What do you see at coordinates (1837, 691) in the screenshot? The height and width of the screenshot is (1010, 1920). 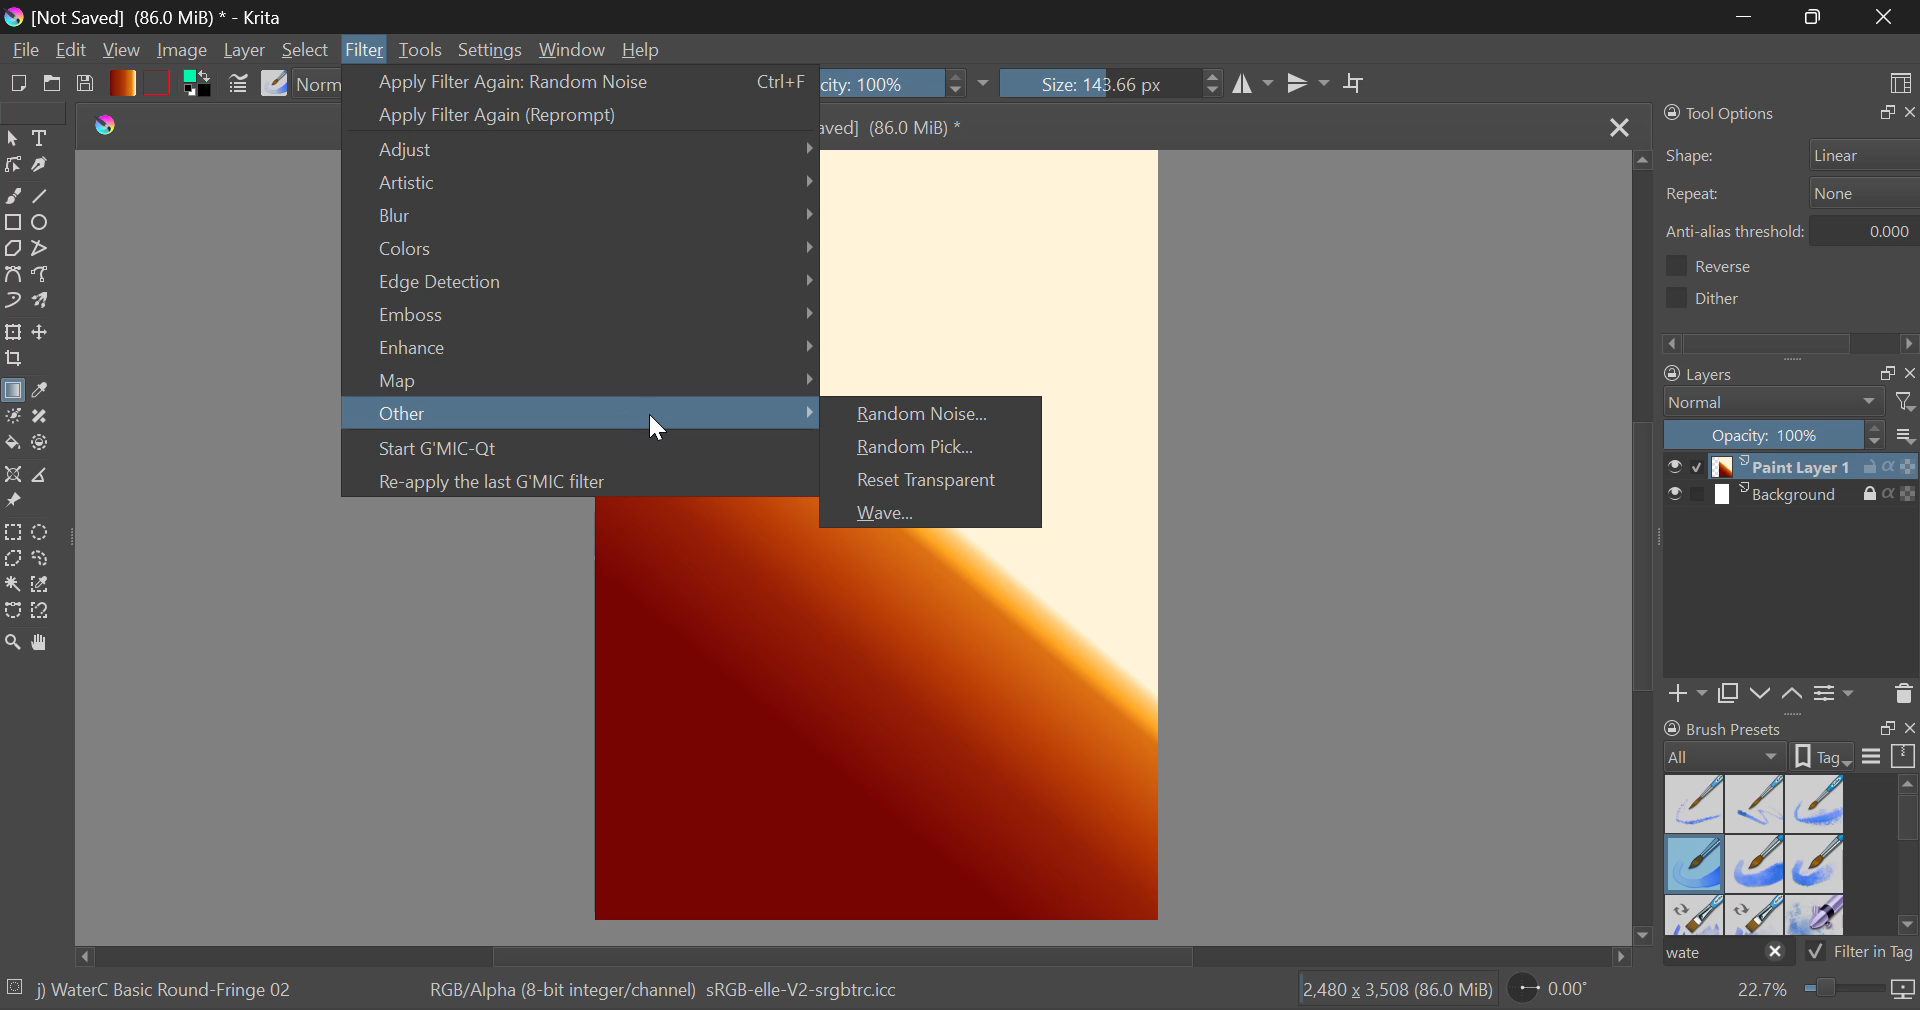 I see `settings` at bounding box center [1837, 691].